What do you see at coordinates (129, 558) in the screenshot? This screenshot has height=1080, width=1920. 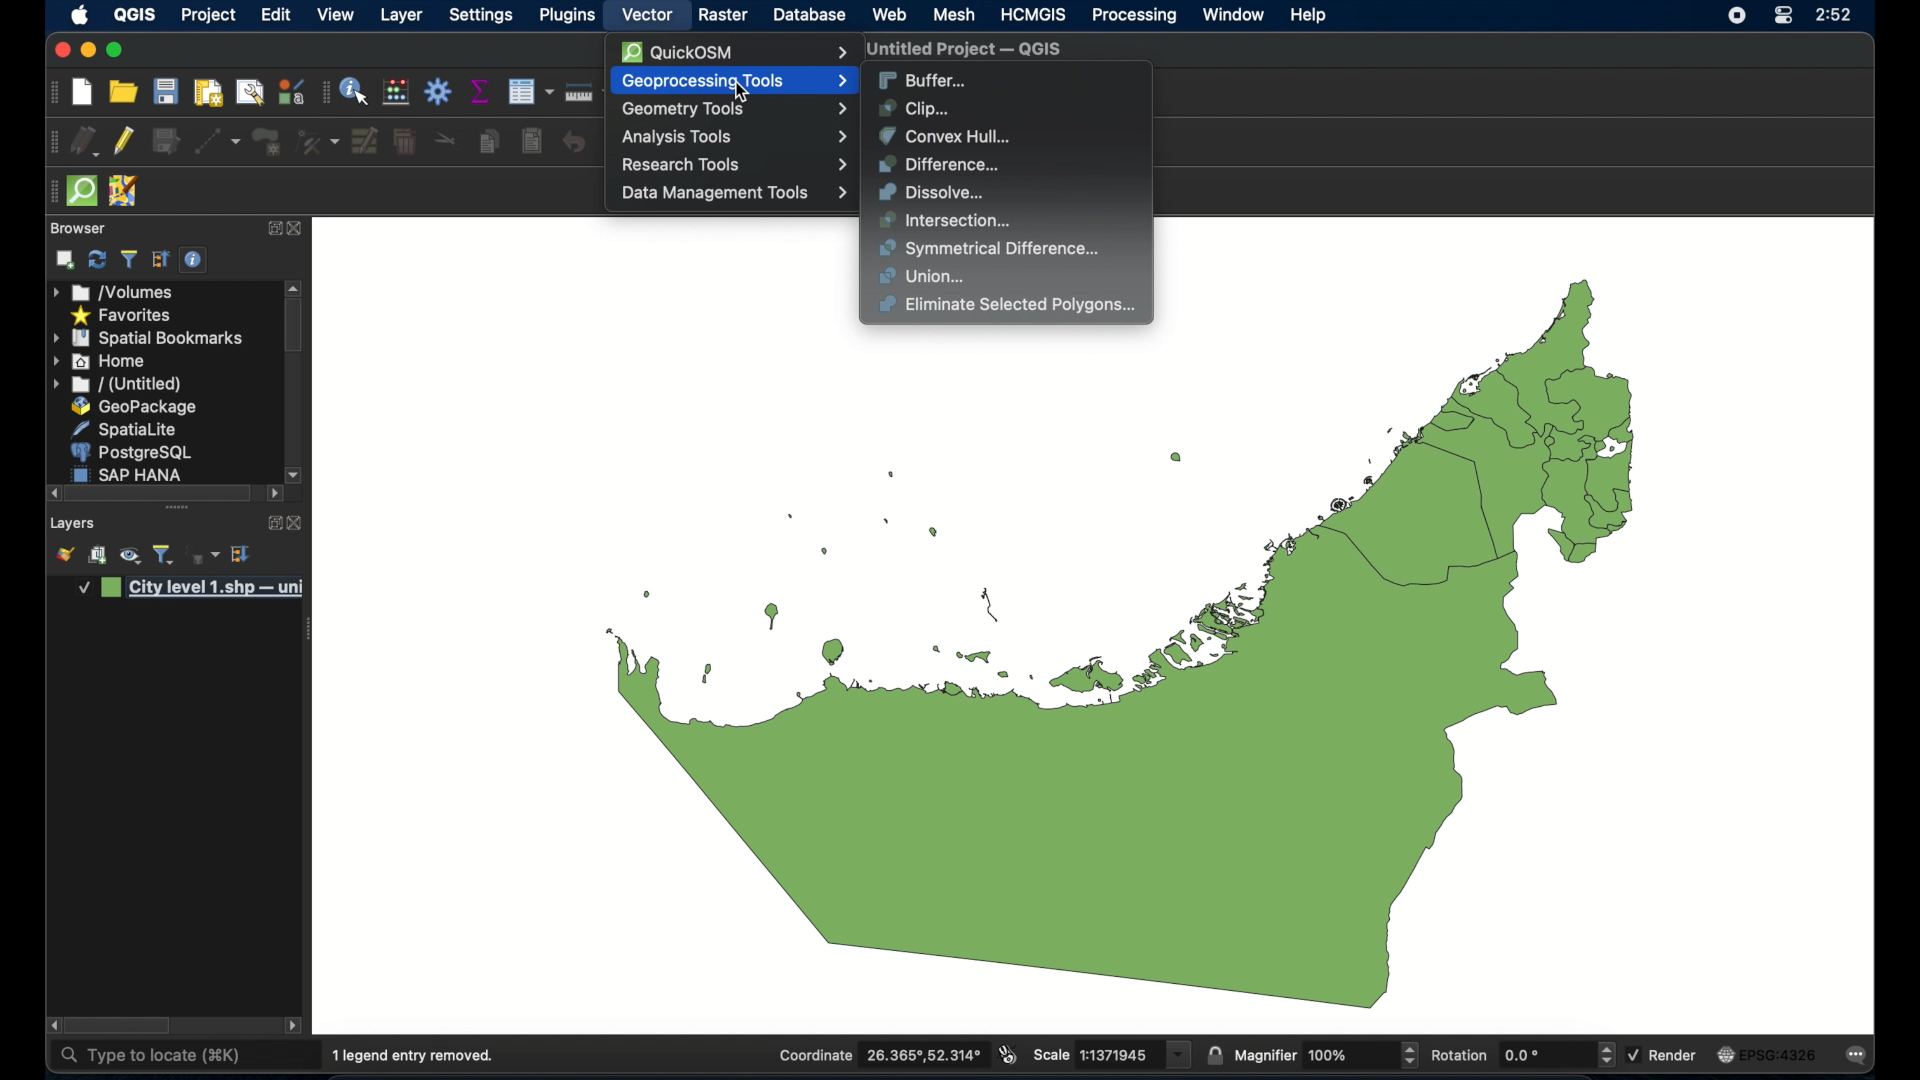 I see `manage map theme` at bounding box center [129, 558].